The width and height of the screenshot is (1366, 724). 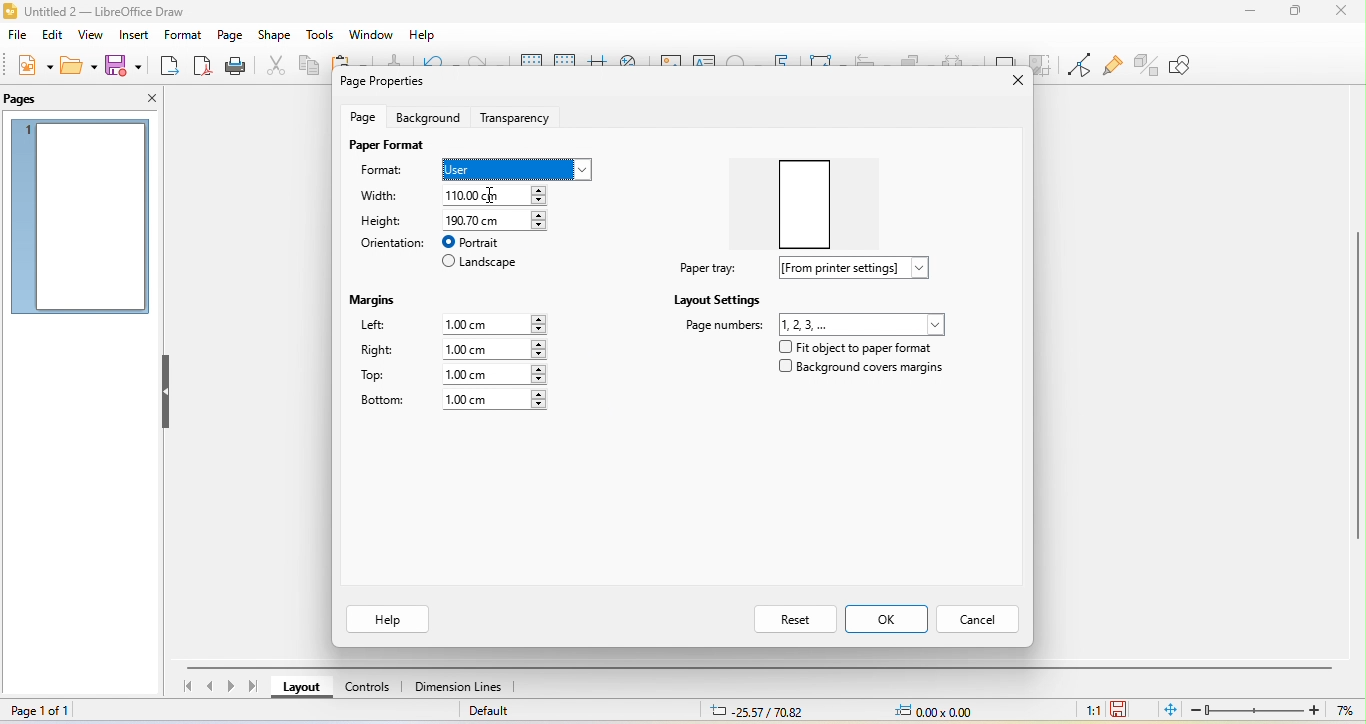 I want to click on minimize, so click(x=1251, y=10).